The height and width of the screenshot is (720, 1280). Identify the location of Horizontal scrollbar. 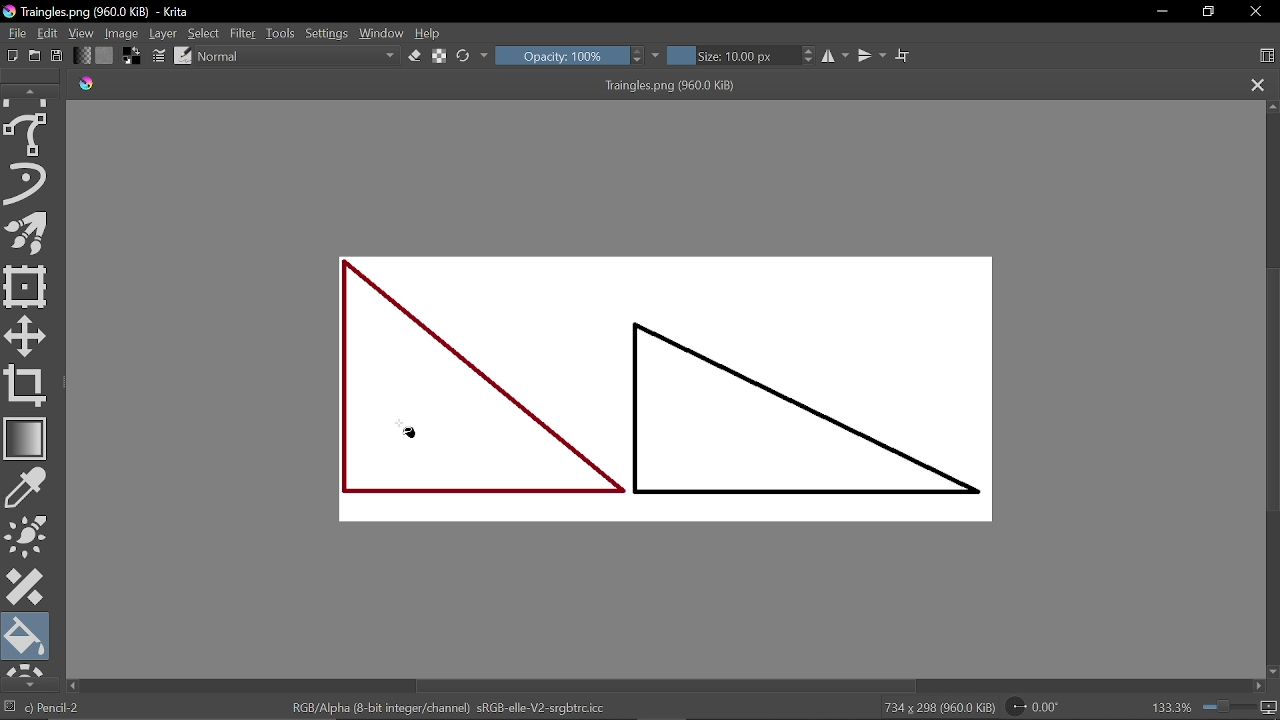
(660, 687).